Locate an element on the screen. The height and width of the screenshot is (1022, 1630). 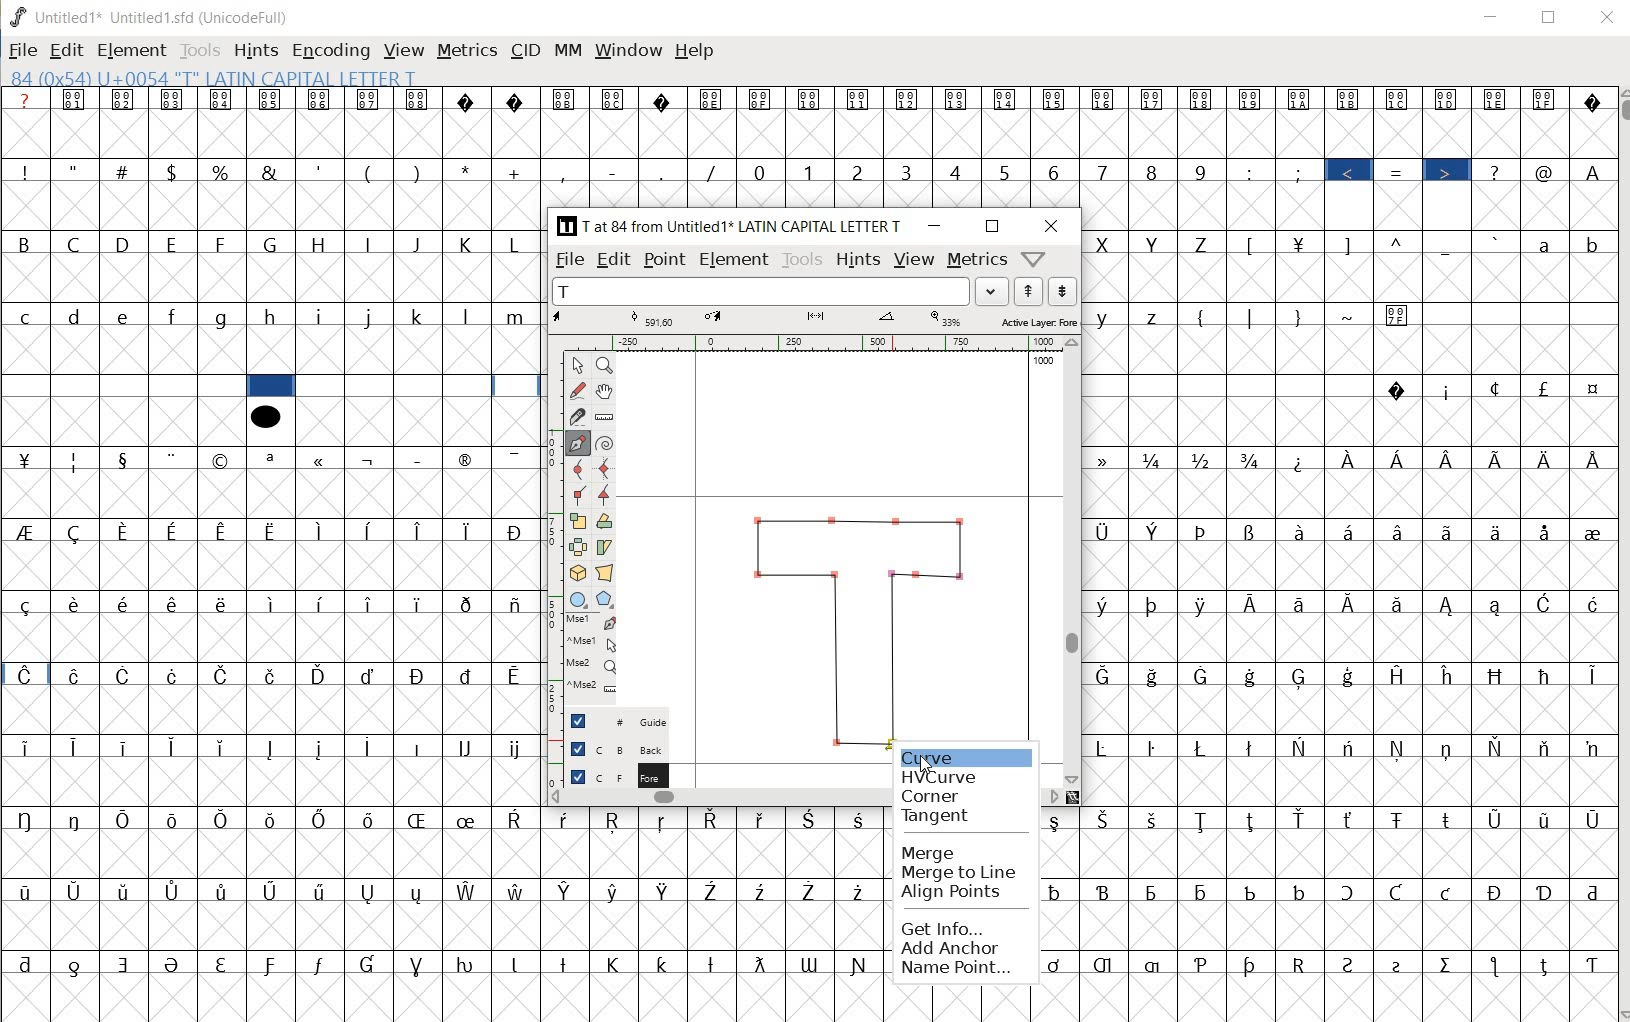
Symbol is located at coordinates (1301, 963).